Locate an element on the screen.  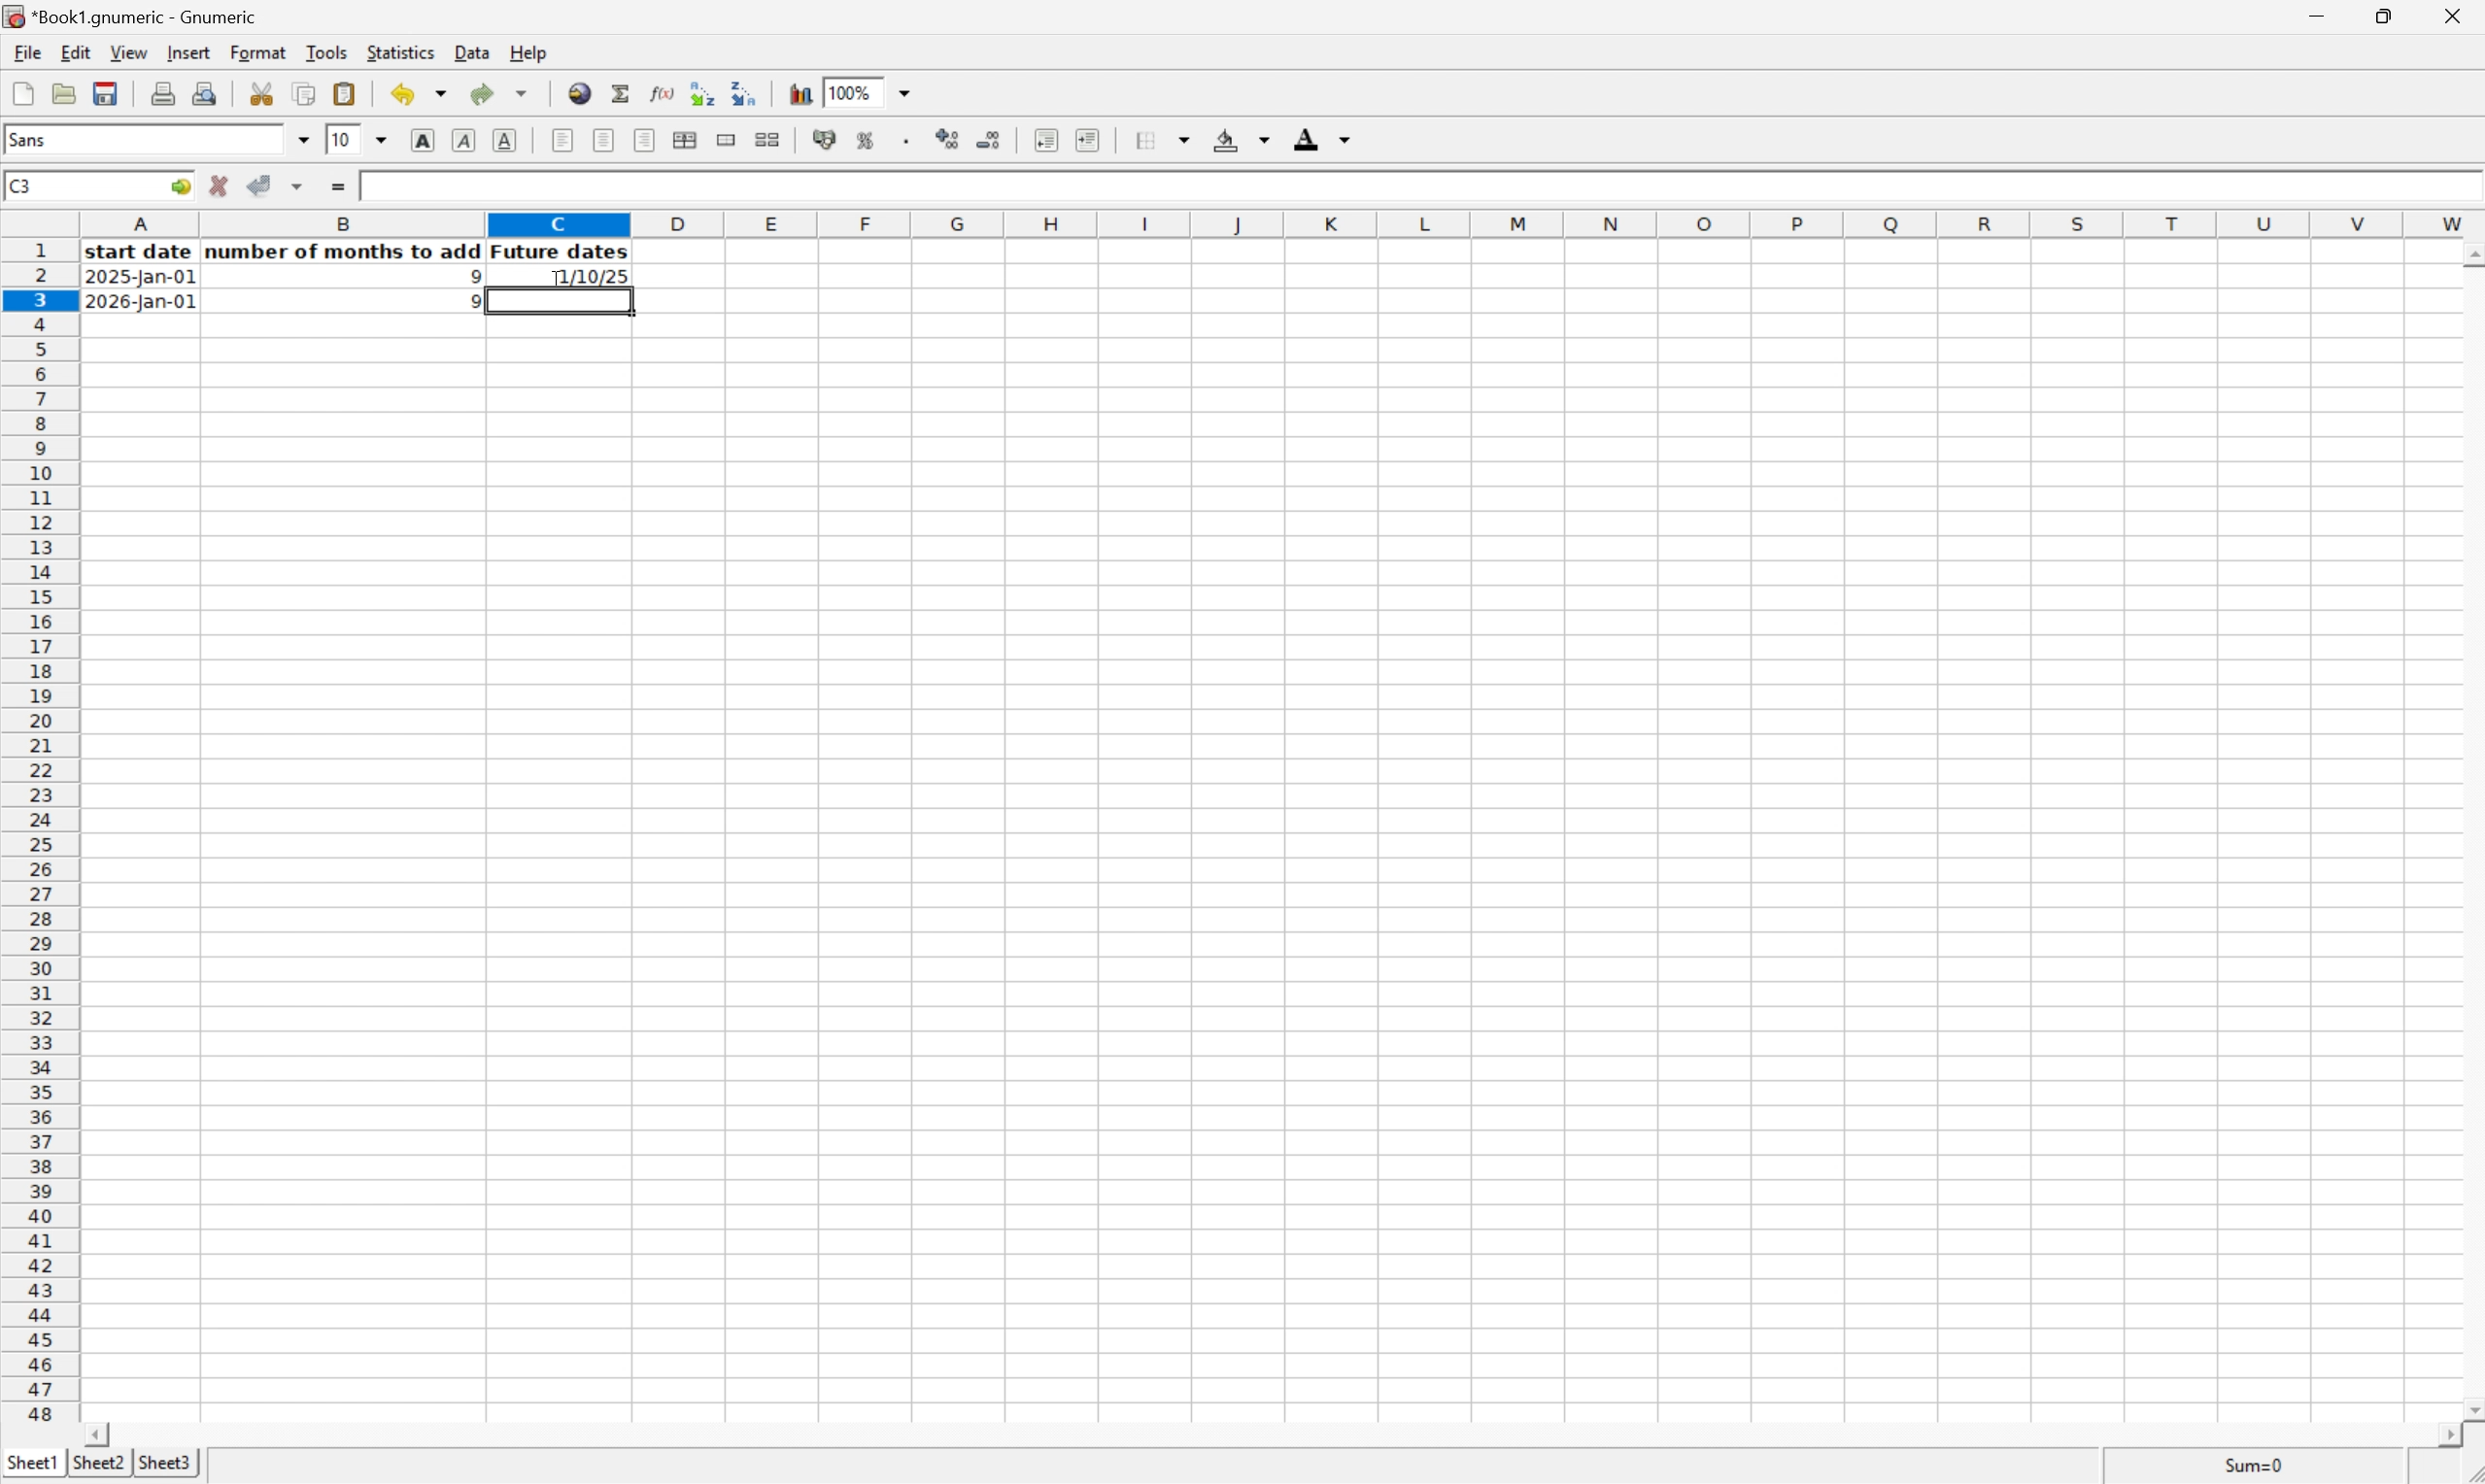
9 is located at coordinates (468, 276).